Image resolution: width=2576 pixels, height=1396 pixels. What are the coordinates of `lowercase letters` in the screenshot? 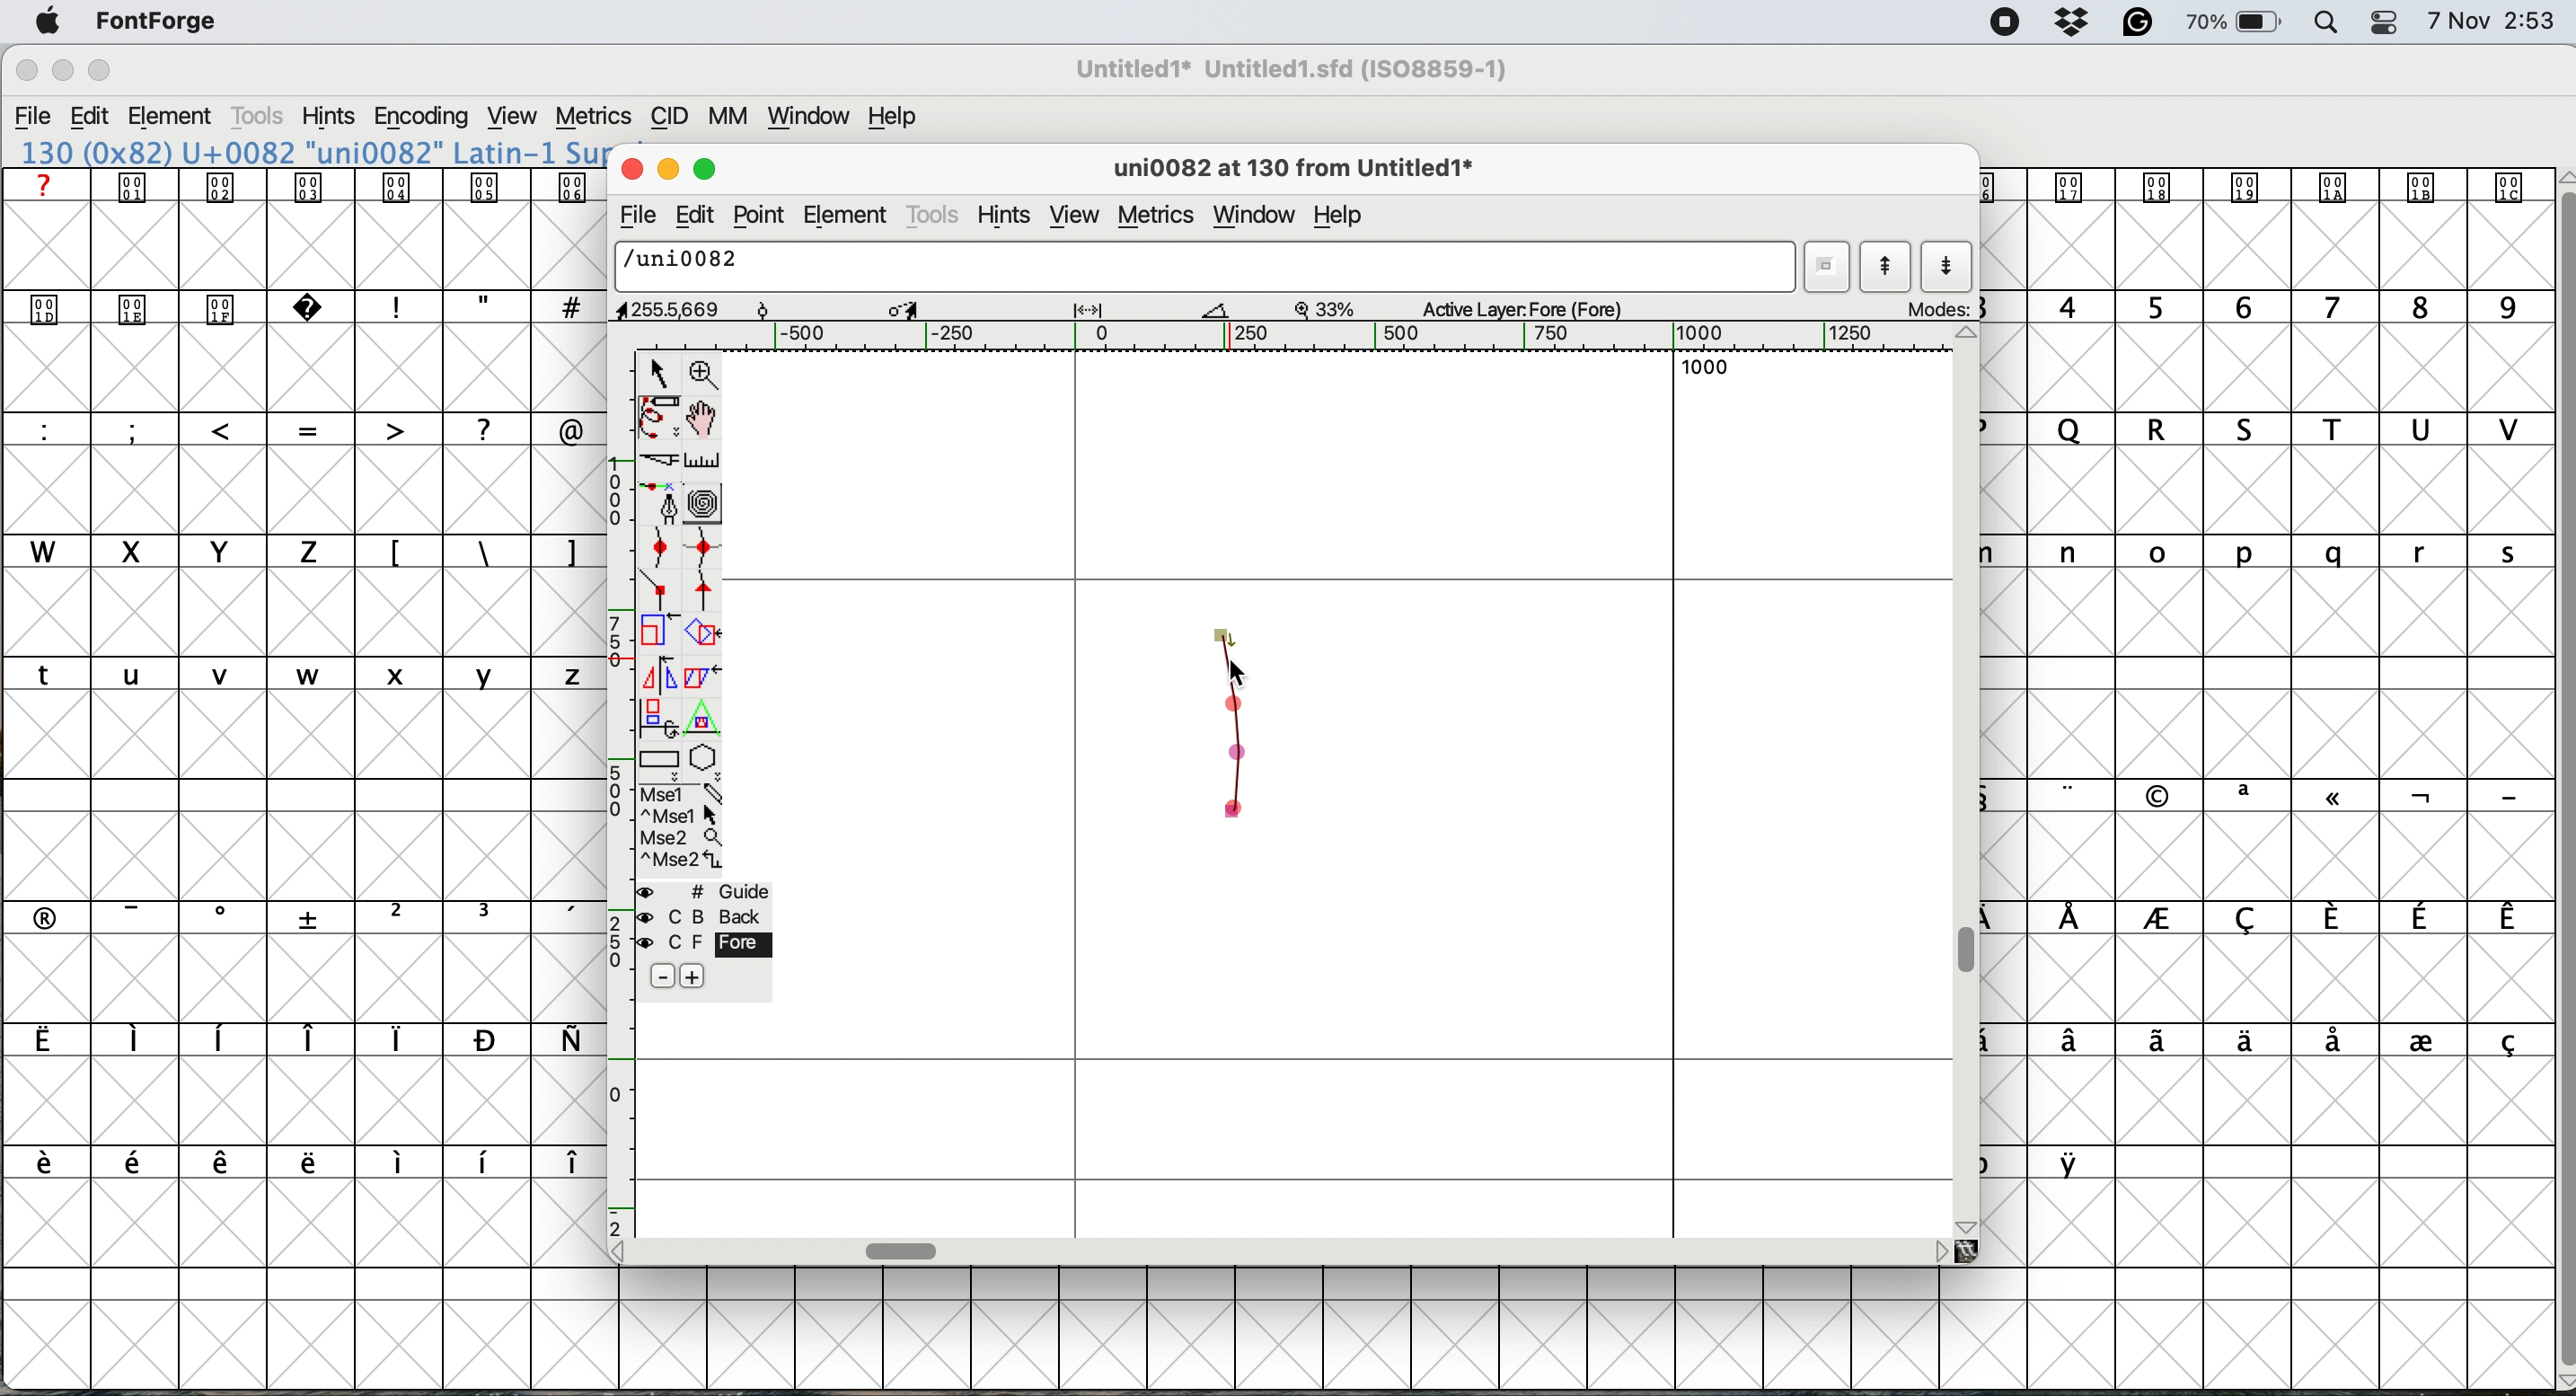 It's located at (2253, 551).